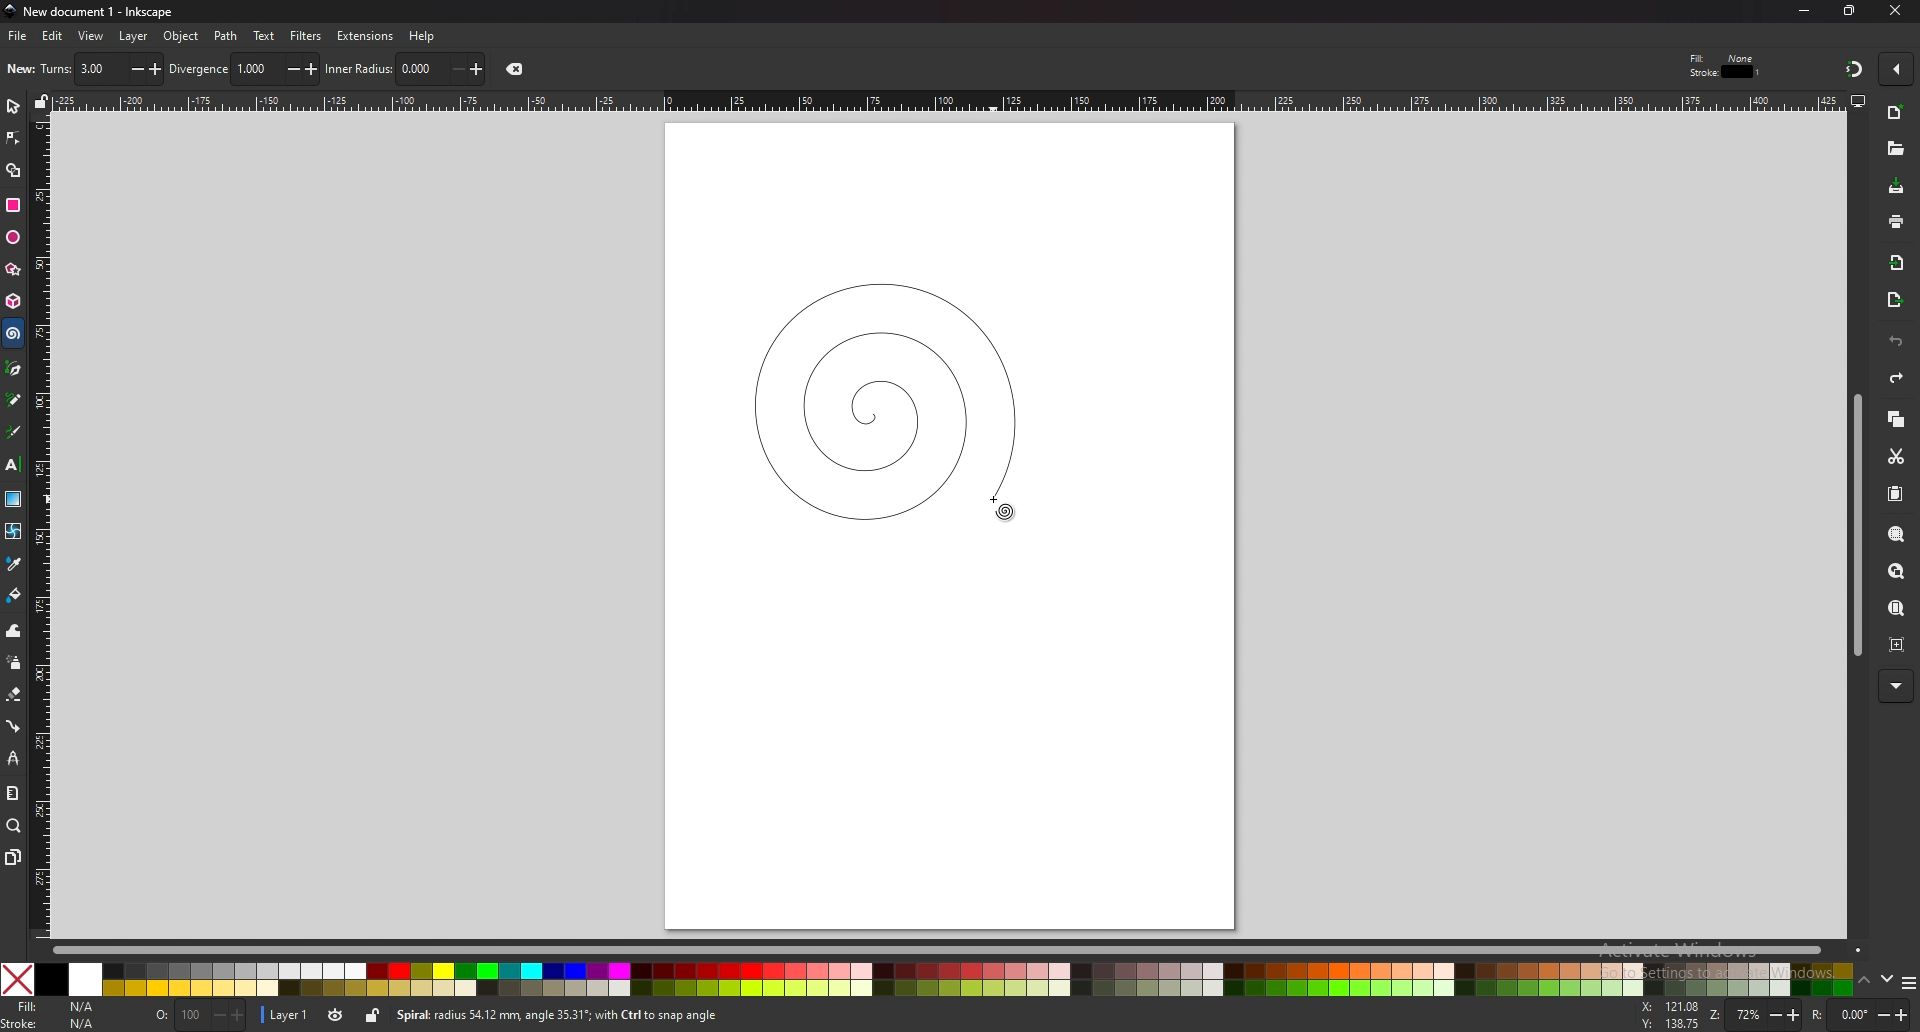  Describe the element at coordinates (307, 35) in the screenshot. I see `filters` at that location.